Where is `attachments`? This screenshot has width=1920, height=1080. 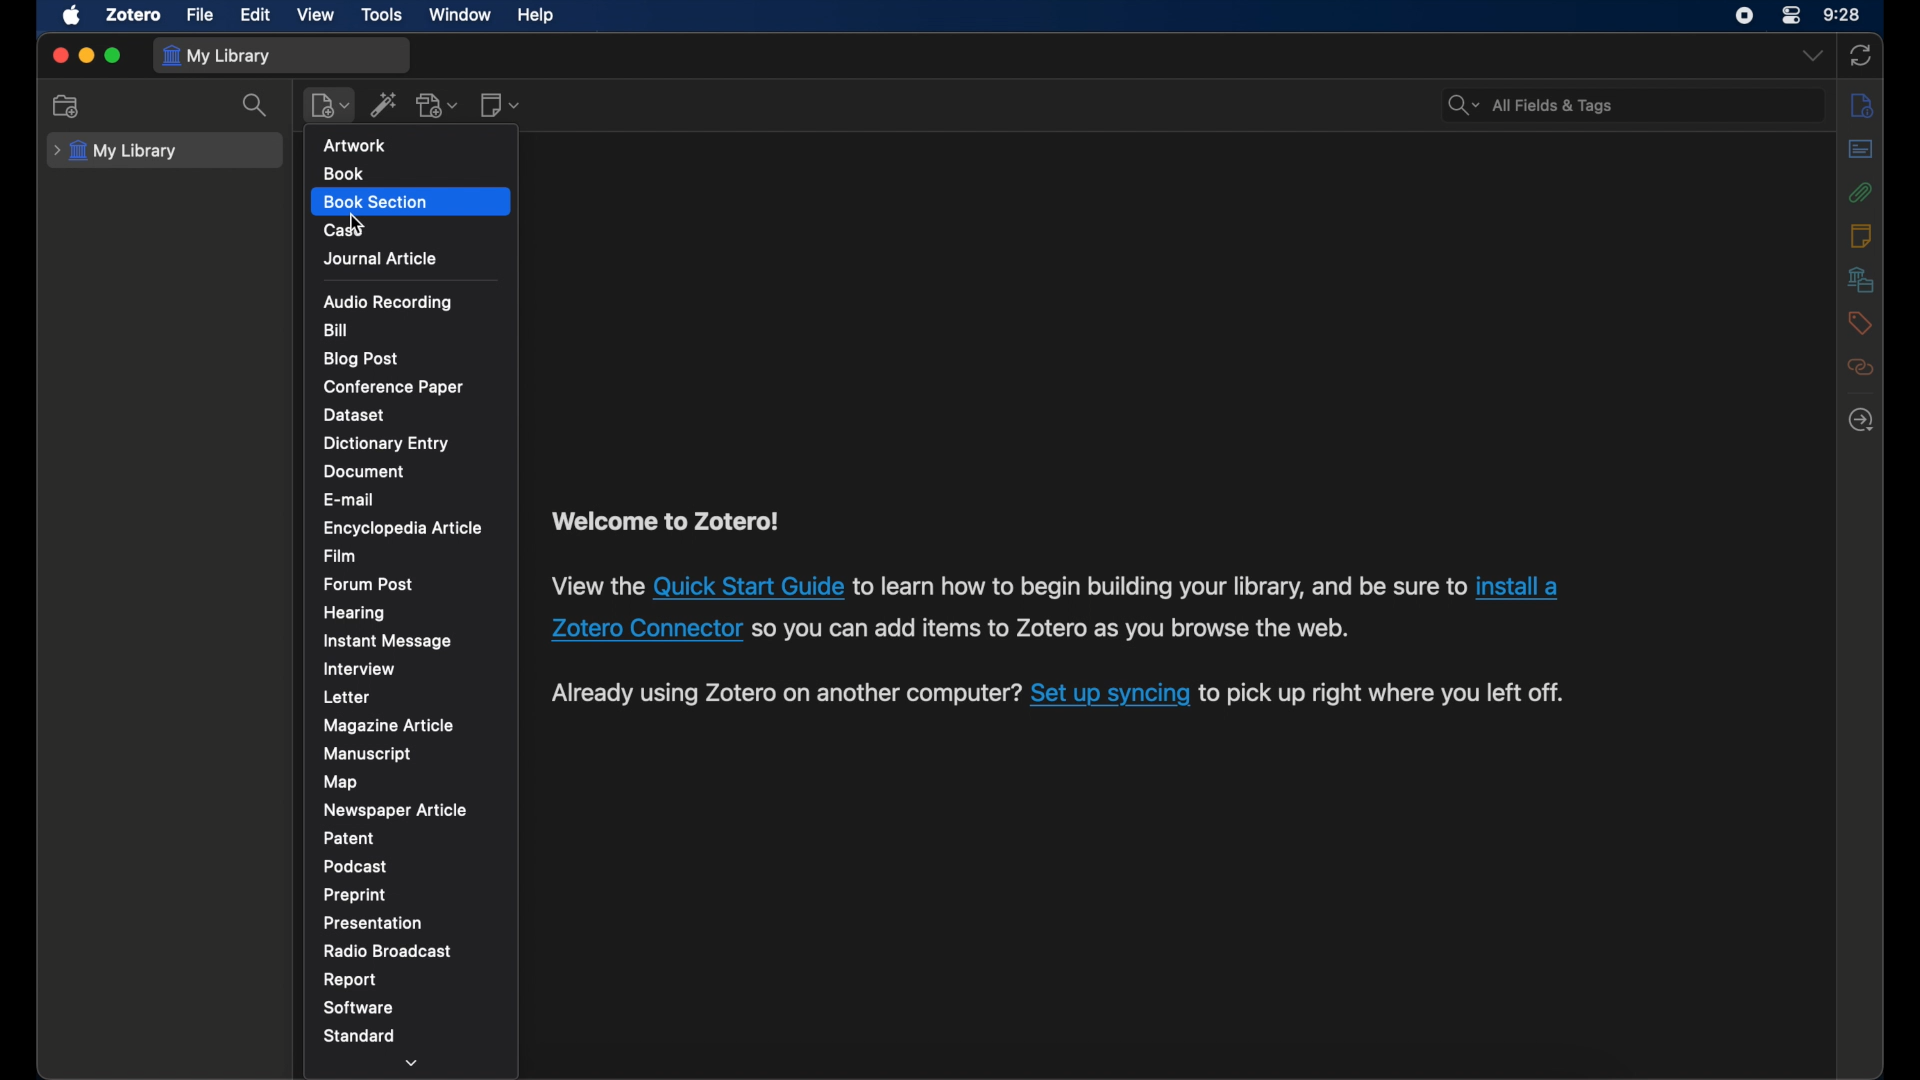 attachments is located at coordinates (1861, 193).